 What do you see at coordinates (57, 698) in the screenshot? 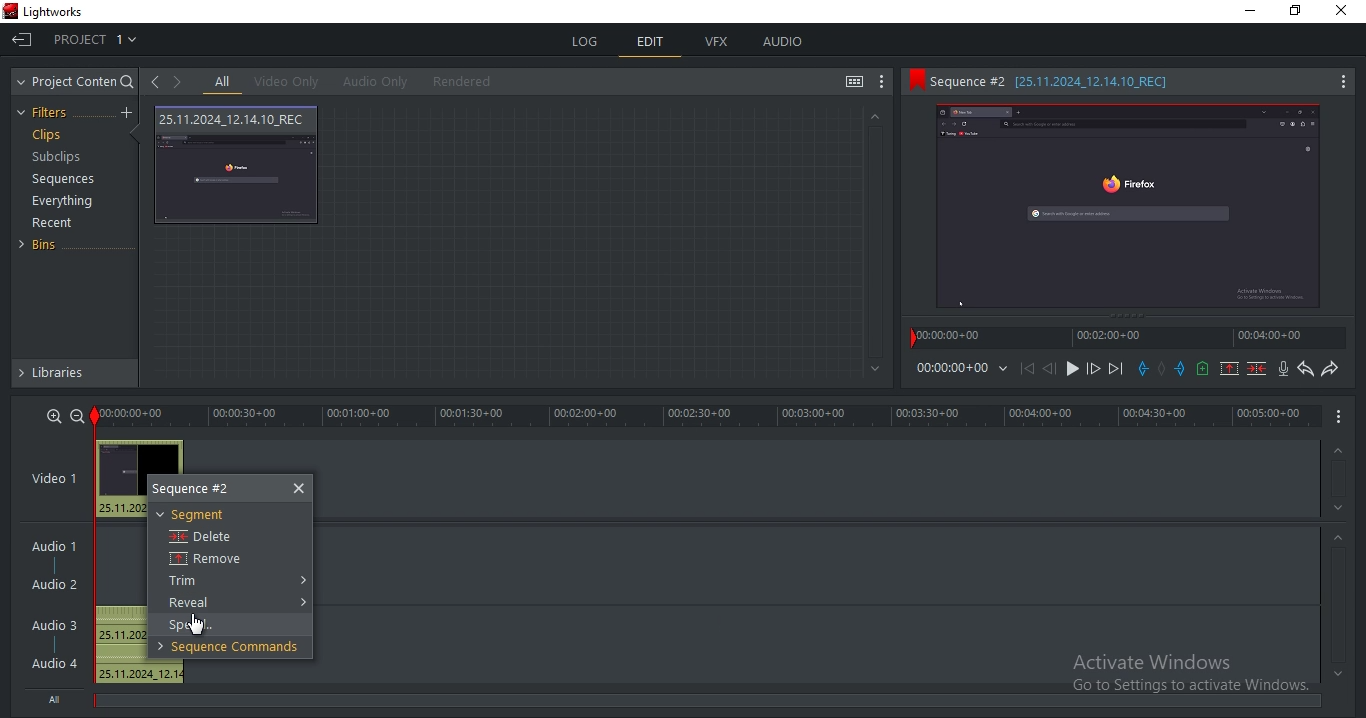
I see `all` at bounding box center [57, 698].